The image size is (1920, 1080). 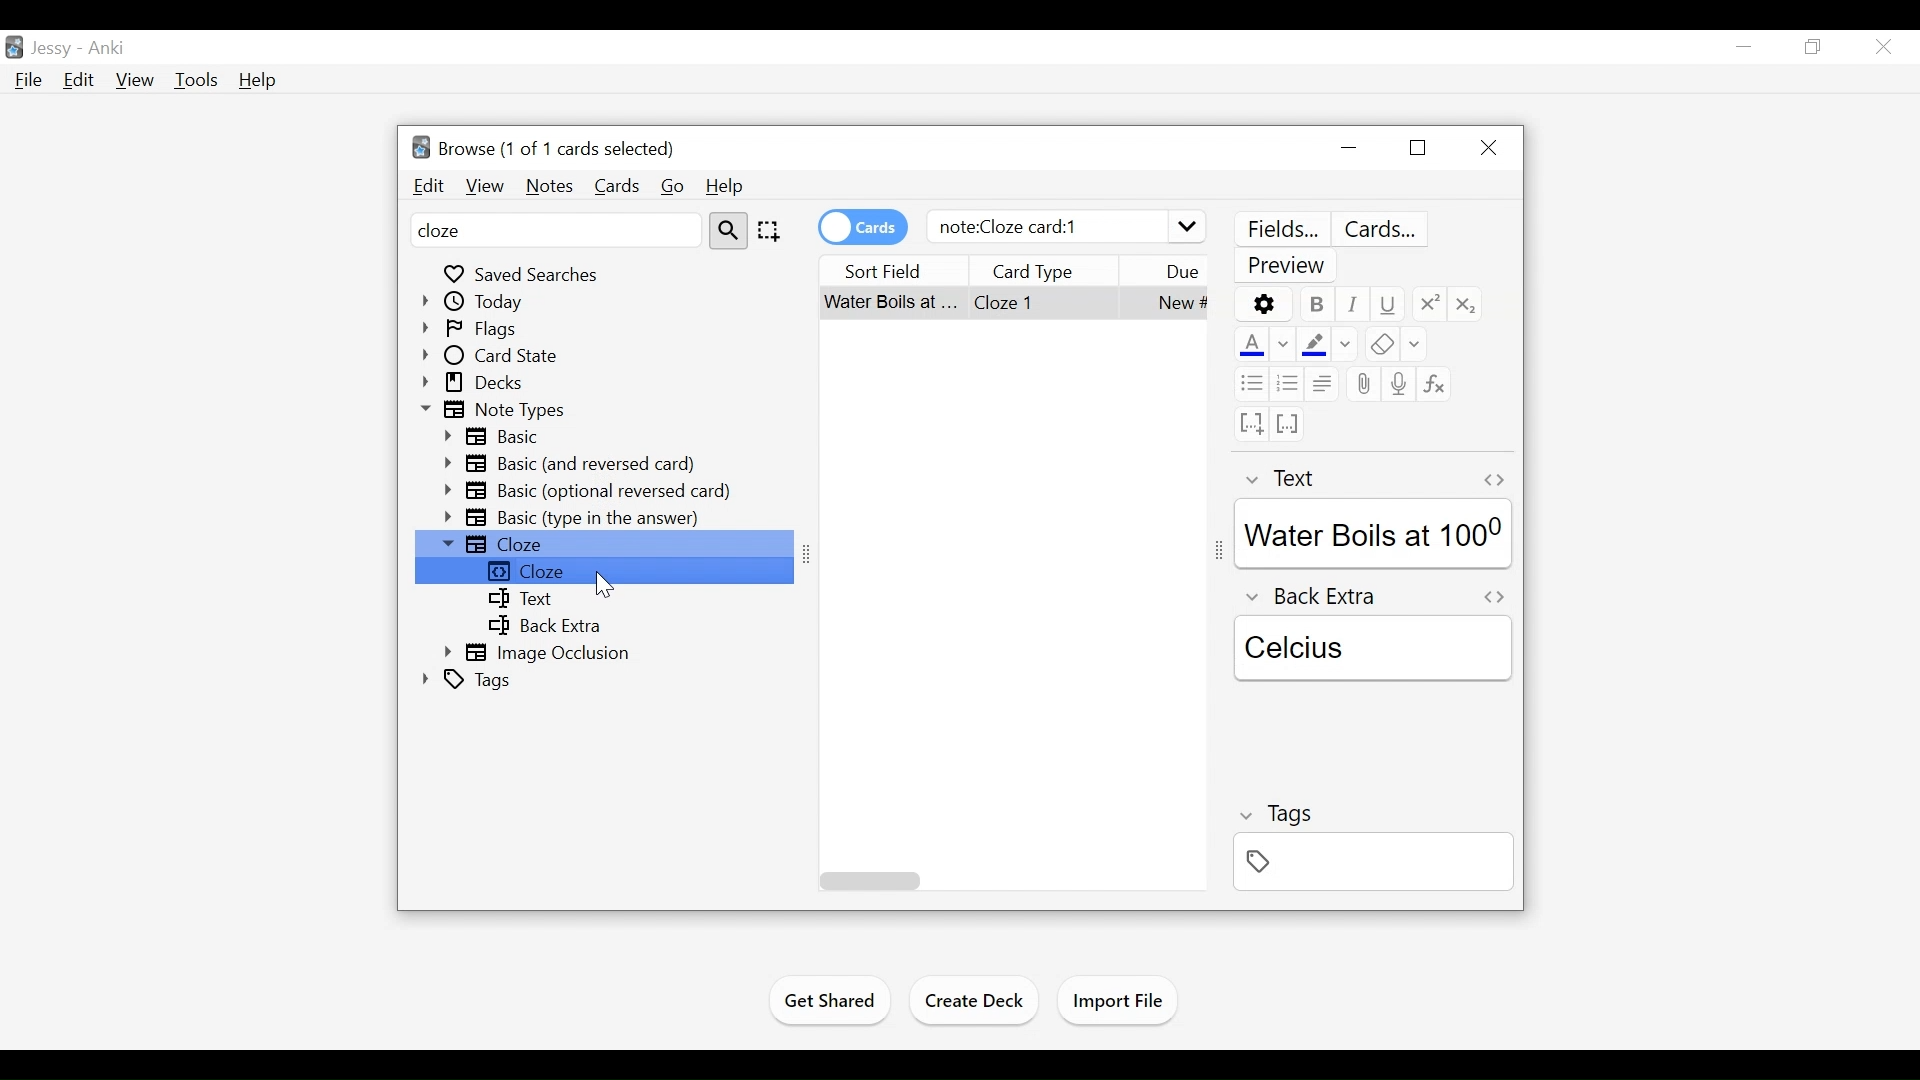 What do you see at coordinates (542, 626) in the screenshot?
I see `Back Extra` at bounding box center [542, 626].